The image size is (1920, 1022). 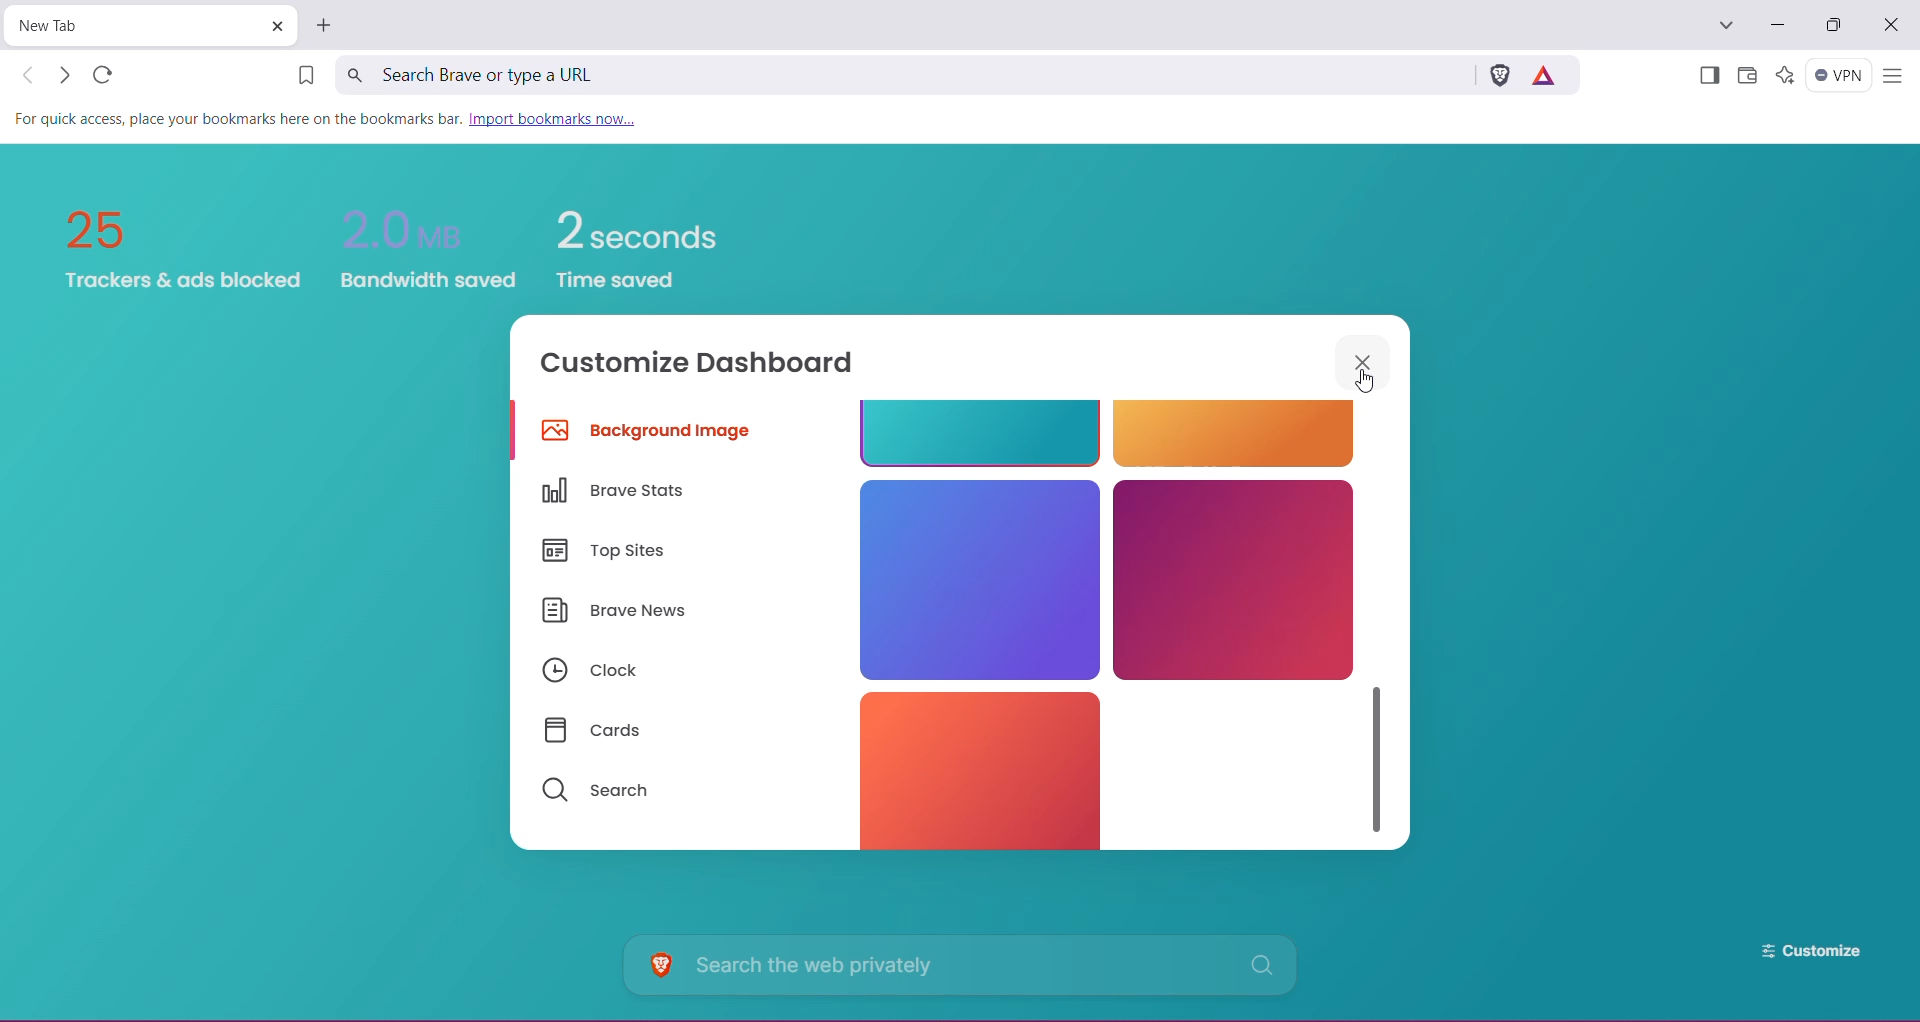 What do you see at coordinates (1548, 74) in the screenshot?
I see `Earn tokens for private Ads you see in Brave` at bounding box center [1548, 74].